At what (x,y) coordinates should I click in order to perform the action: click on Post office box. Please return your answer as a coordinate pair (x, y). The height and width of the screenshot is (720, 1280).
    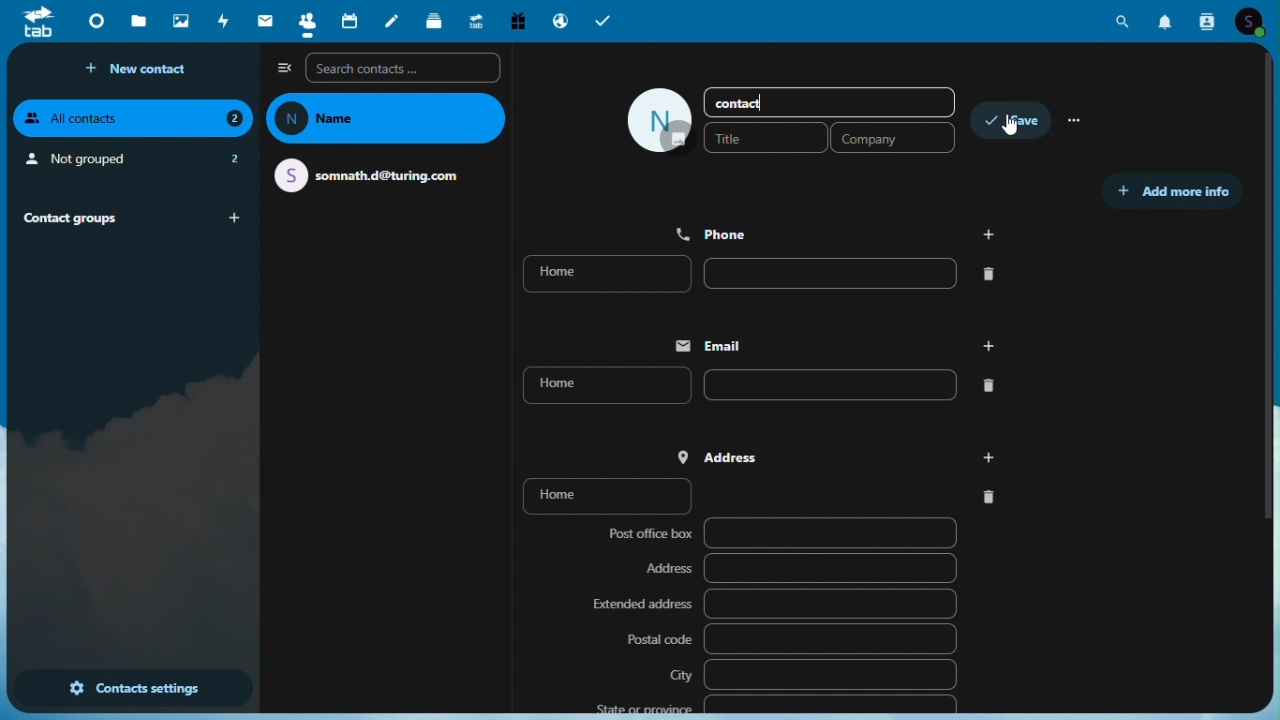
    Looking at the image, I should click on (778, 535).